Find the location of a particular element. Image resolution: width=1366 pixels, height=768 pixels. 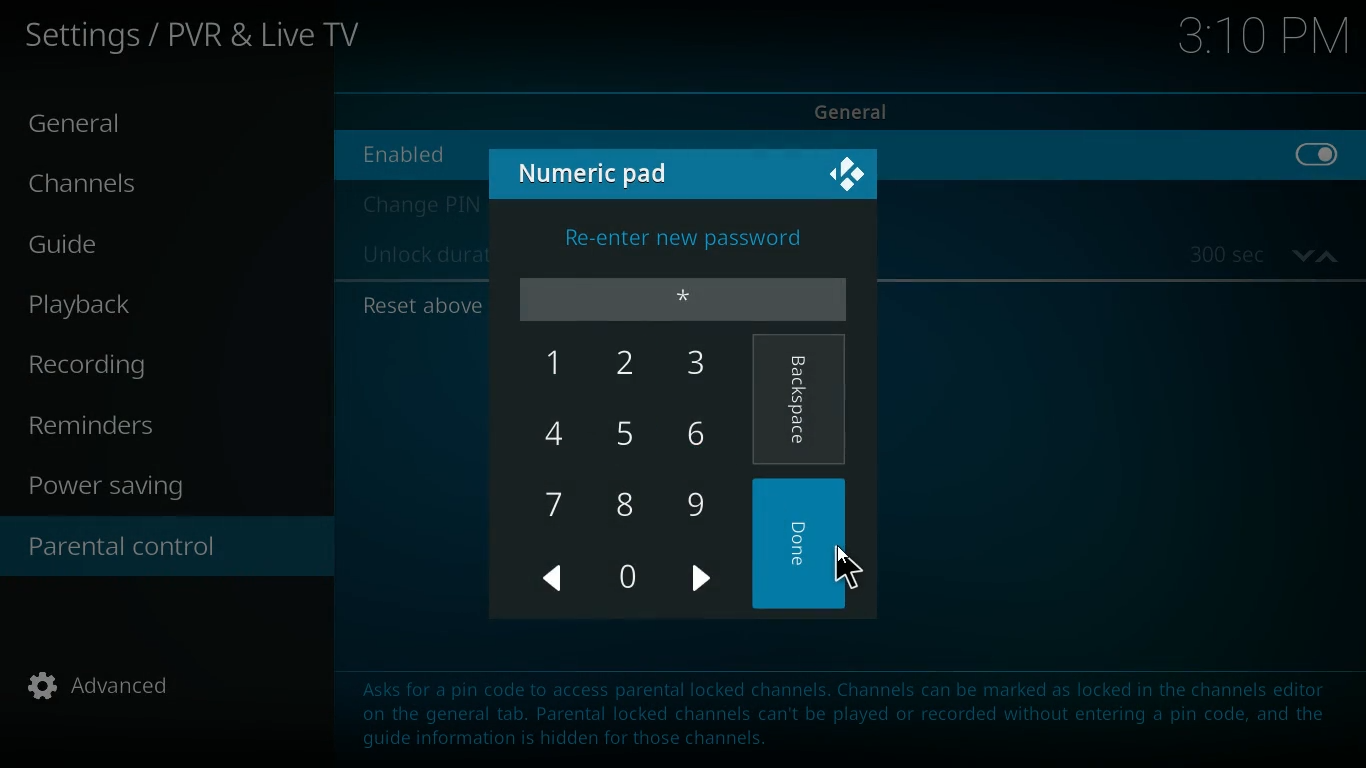

right is located at coordinates (704, 582).